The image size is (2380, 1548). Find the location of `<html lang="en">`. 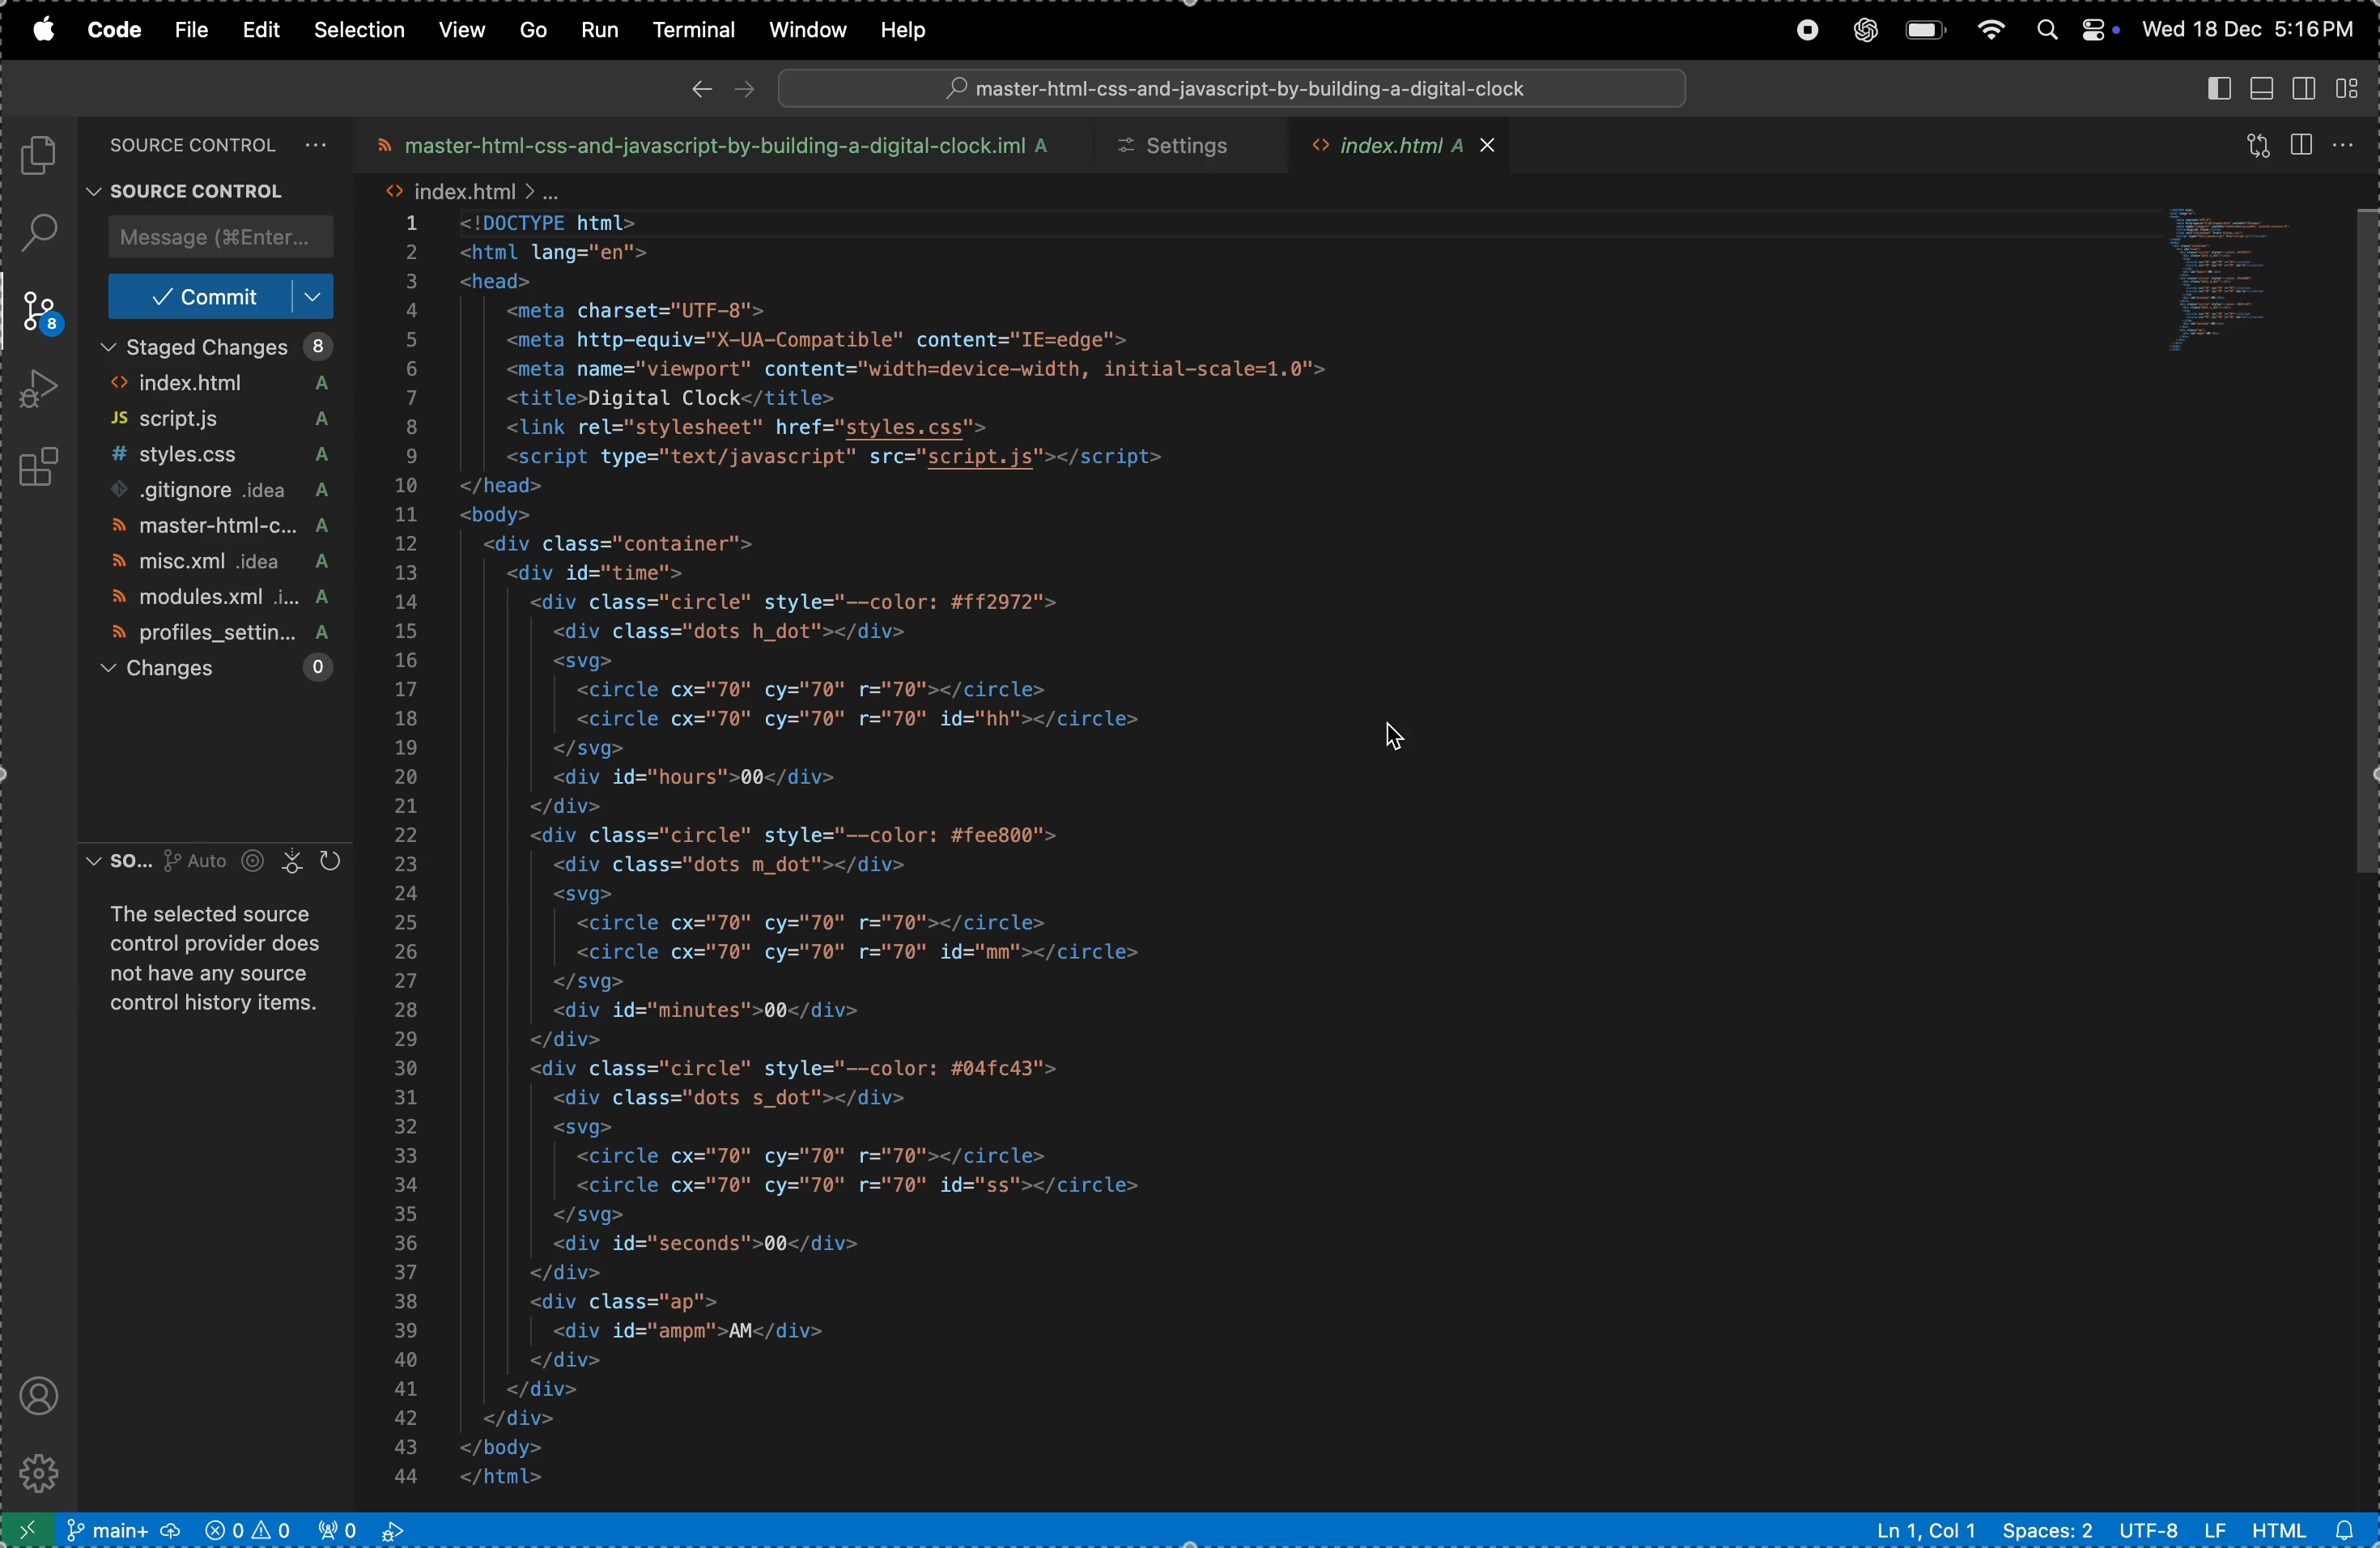

<html lang="en"> is located at coordinates (558, 253).